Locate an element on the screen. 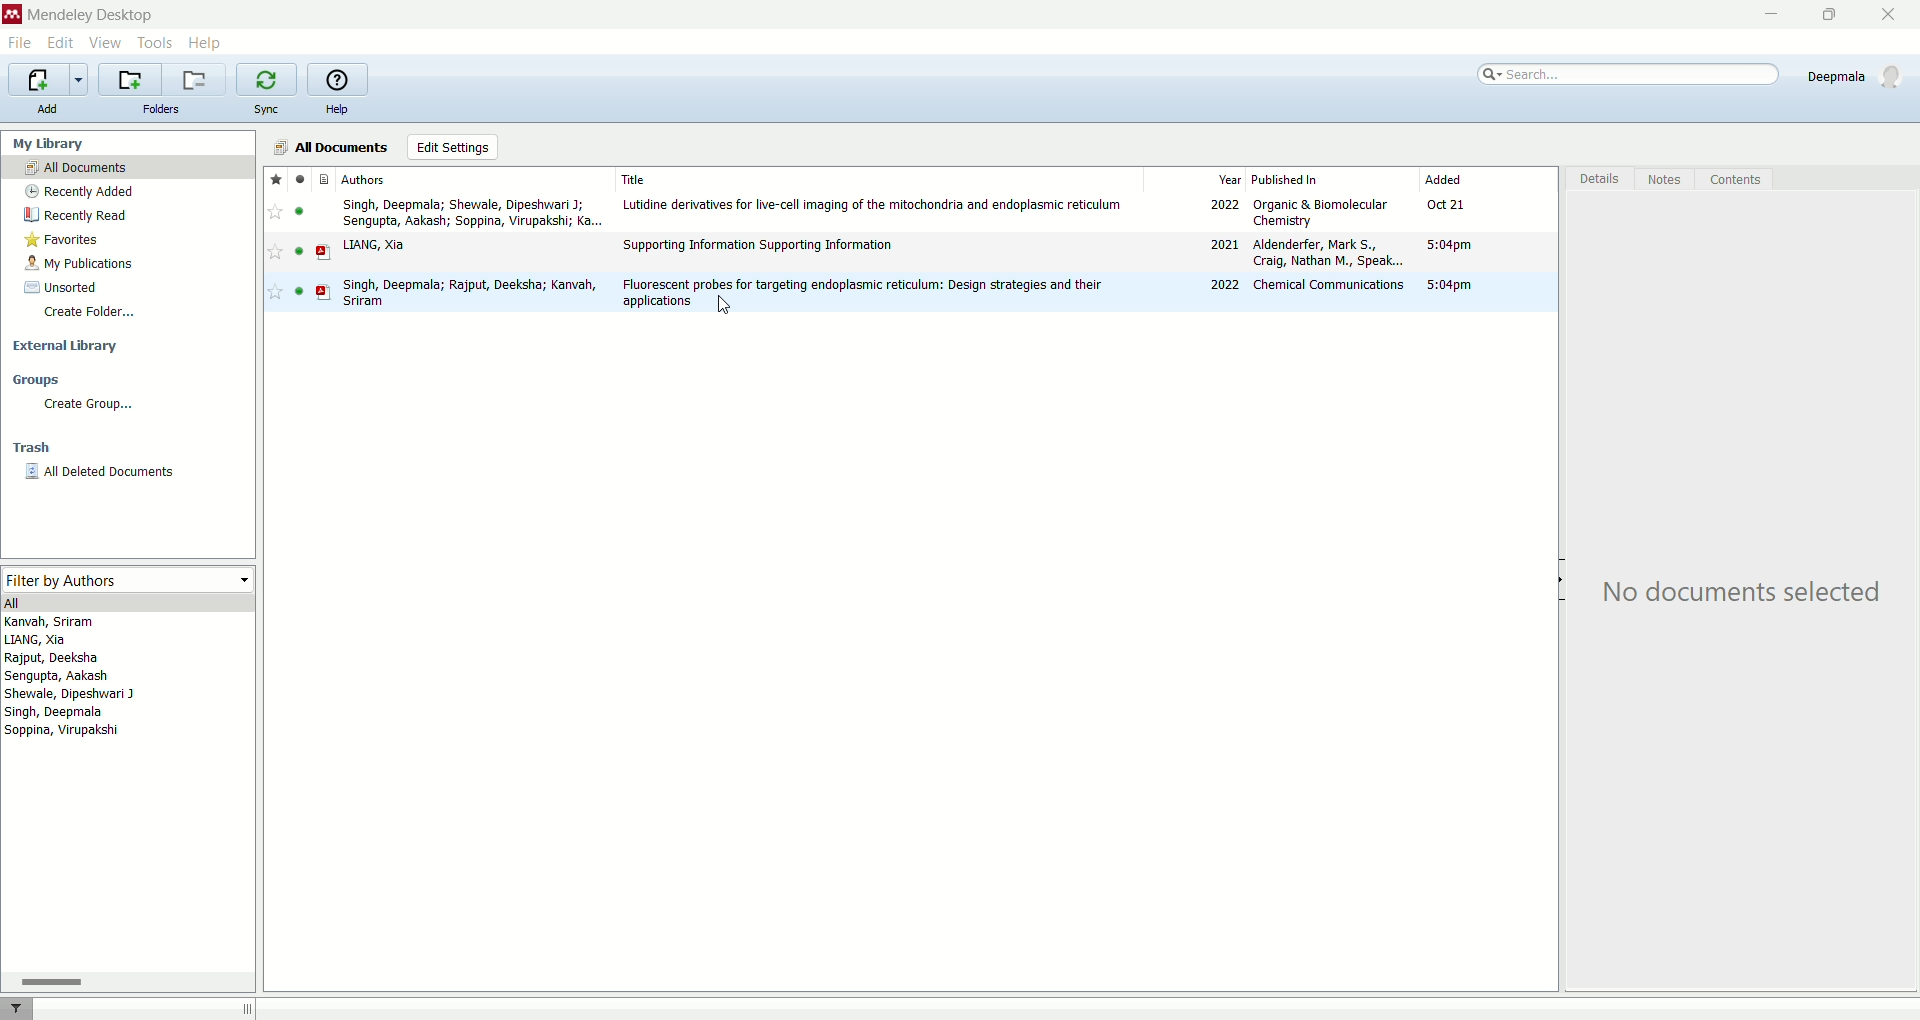 The image size is (1920, 1020). published in is located at coordinates (1331, 178).